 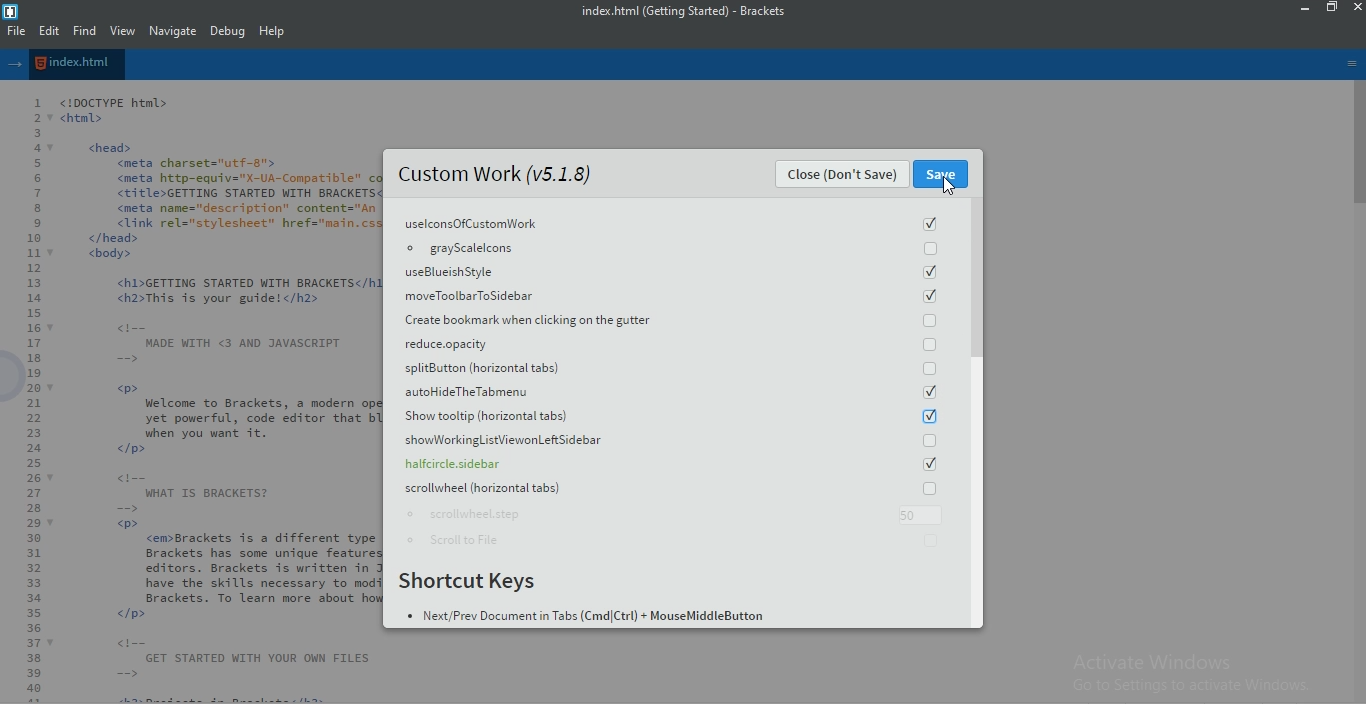 I want to click on logo, so click(x=12, y=10).